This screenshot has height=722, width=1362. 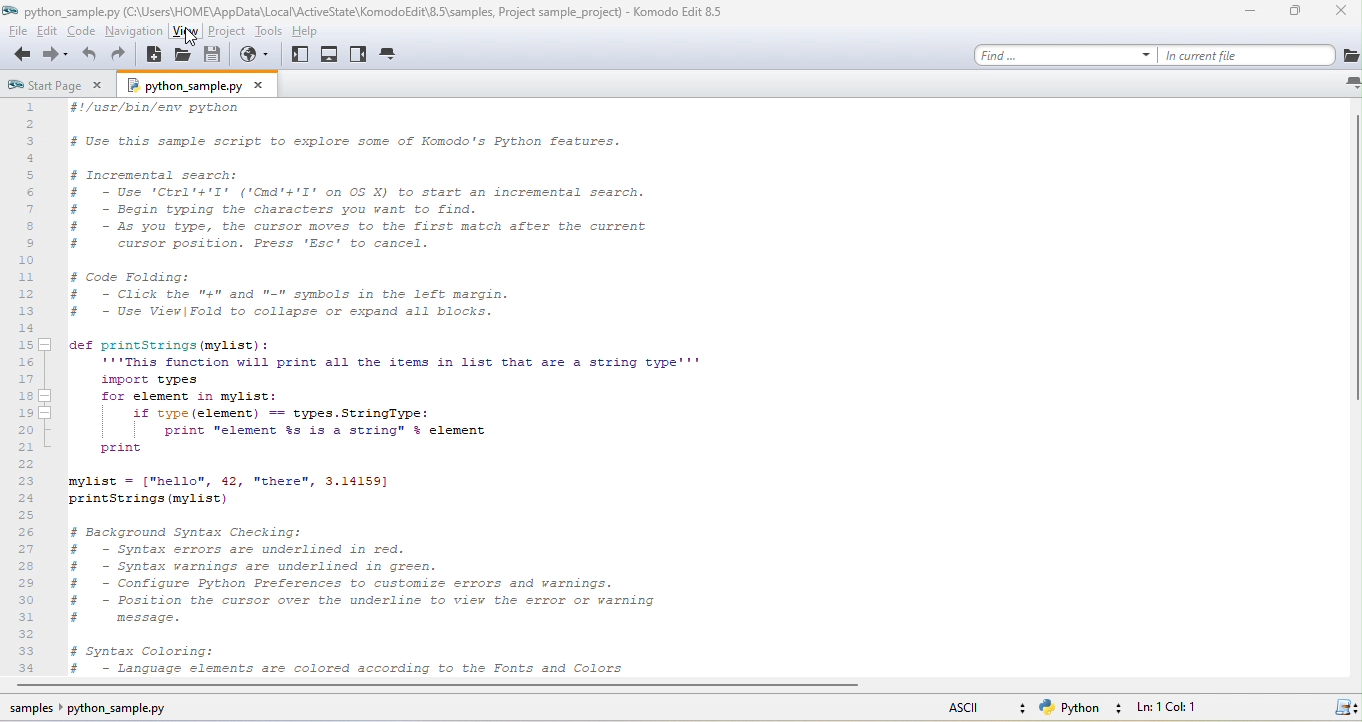 I want to click on tab, so click(x=390, y=55).